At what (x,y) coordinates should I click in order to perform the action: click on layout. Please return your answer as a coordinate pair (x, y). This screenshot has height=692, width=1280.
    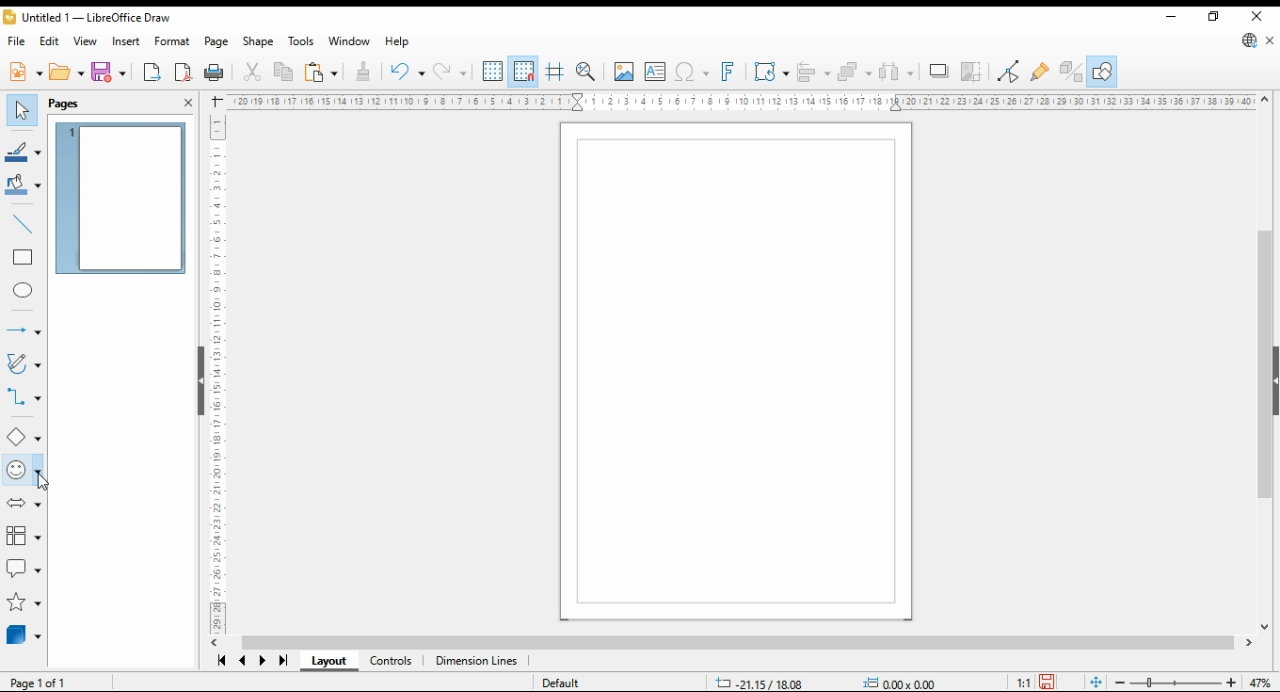
    Looking at the image, I should click on (326, 662).